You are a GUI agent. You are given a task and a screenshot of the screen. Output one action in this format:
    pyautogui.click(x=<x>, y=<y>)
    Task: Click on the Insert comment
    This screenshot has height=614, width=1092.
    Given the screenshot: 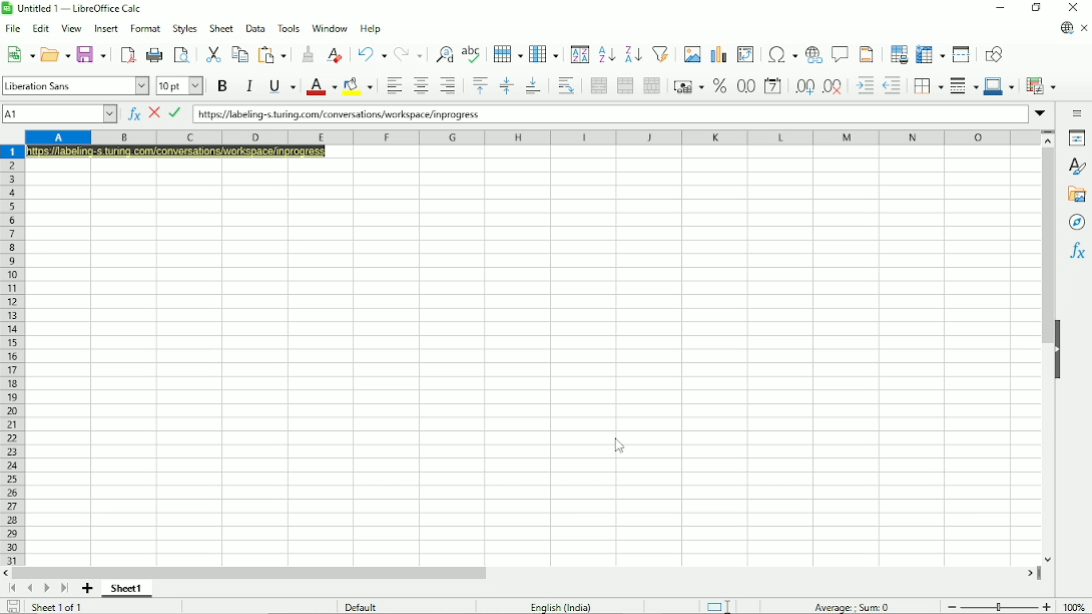 What is the action you would take?
    pyautogui.click(x=841, y=54)
    